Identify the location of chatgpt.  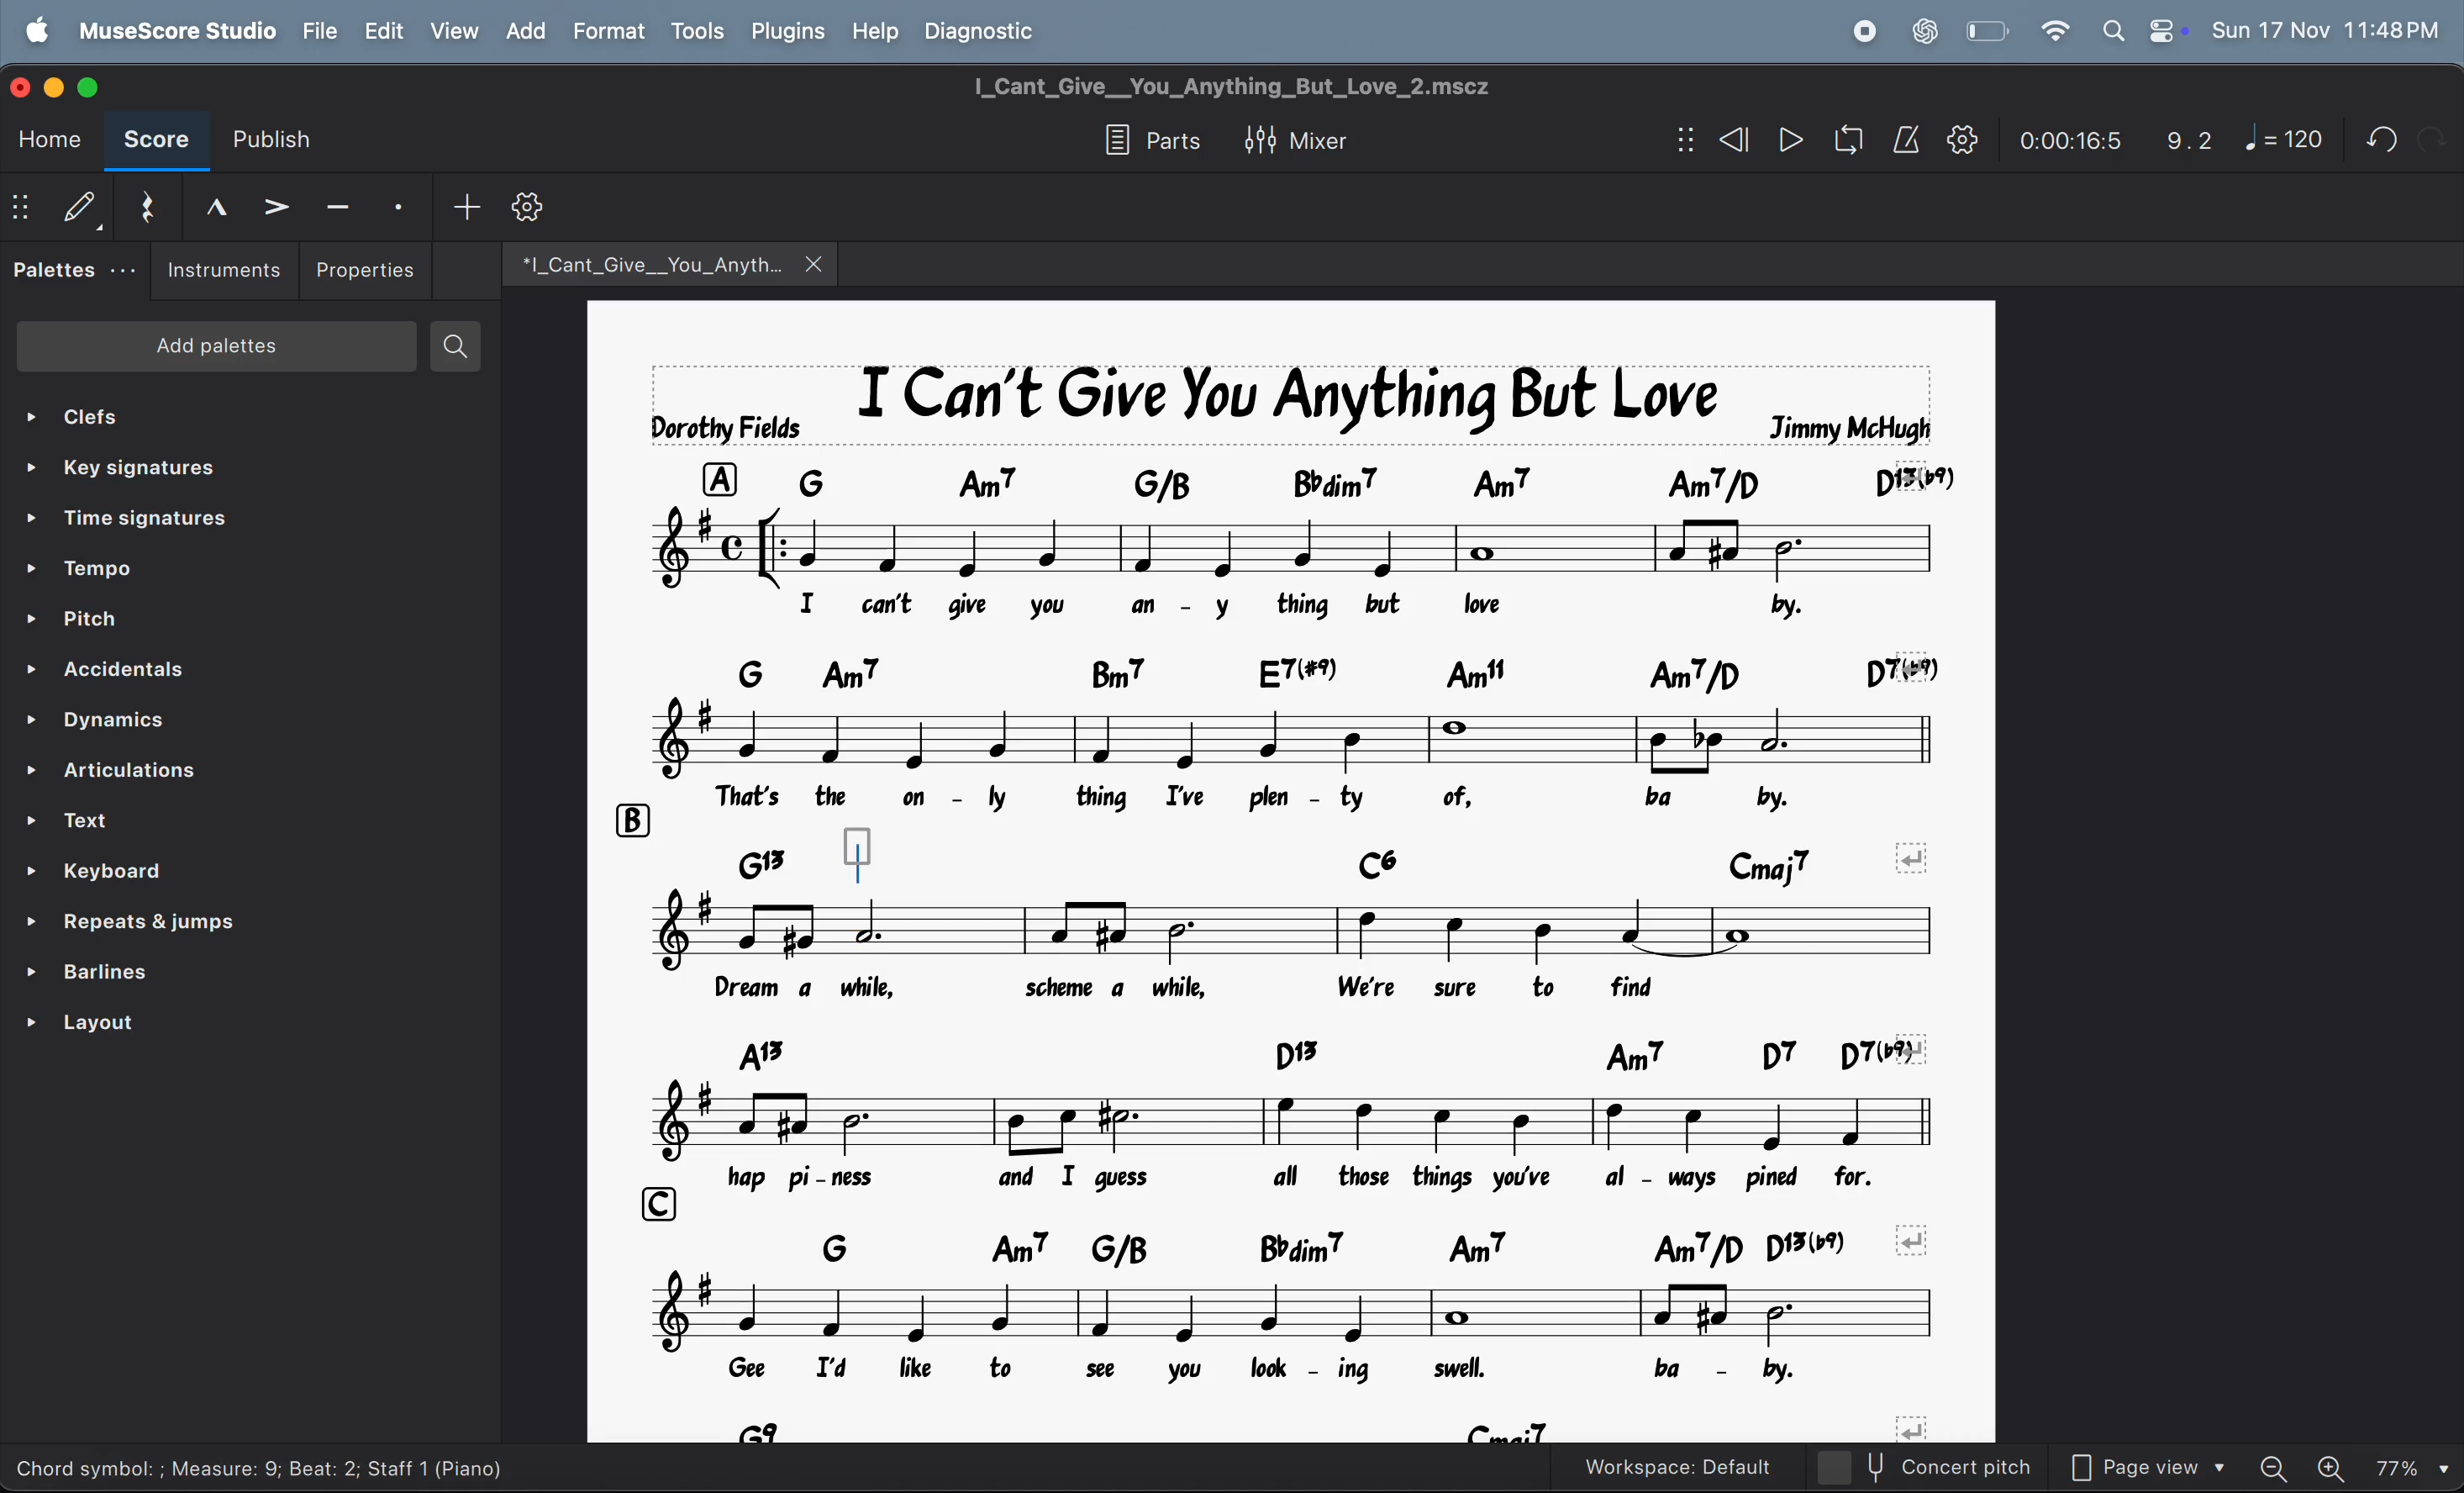
(1926, 32).